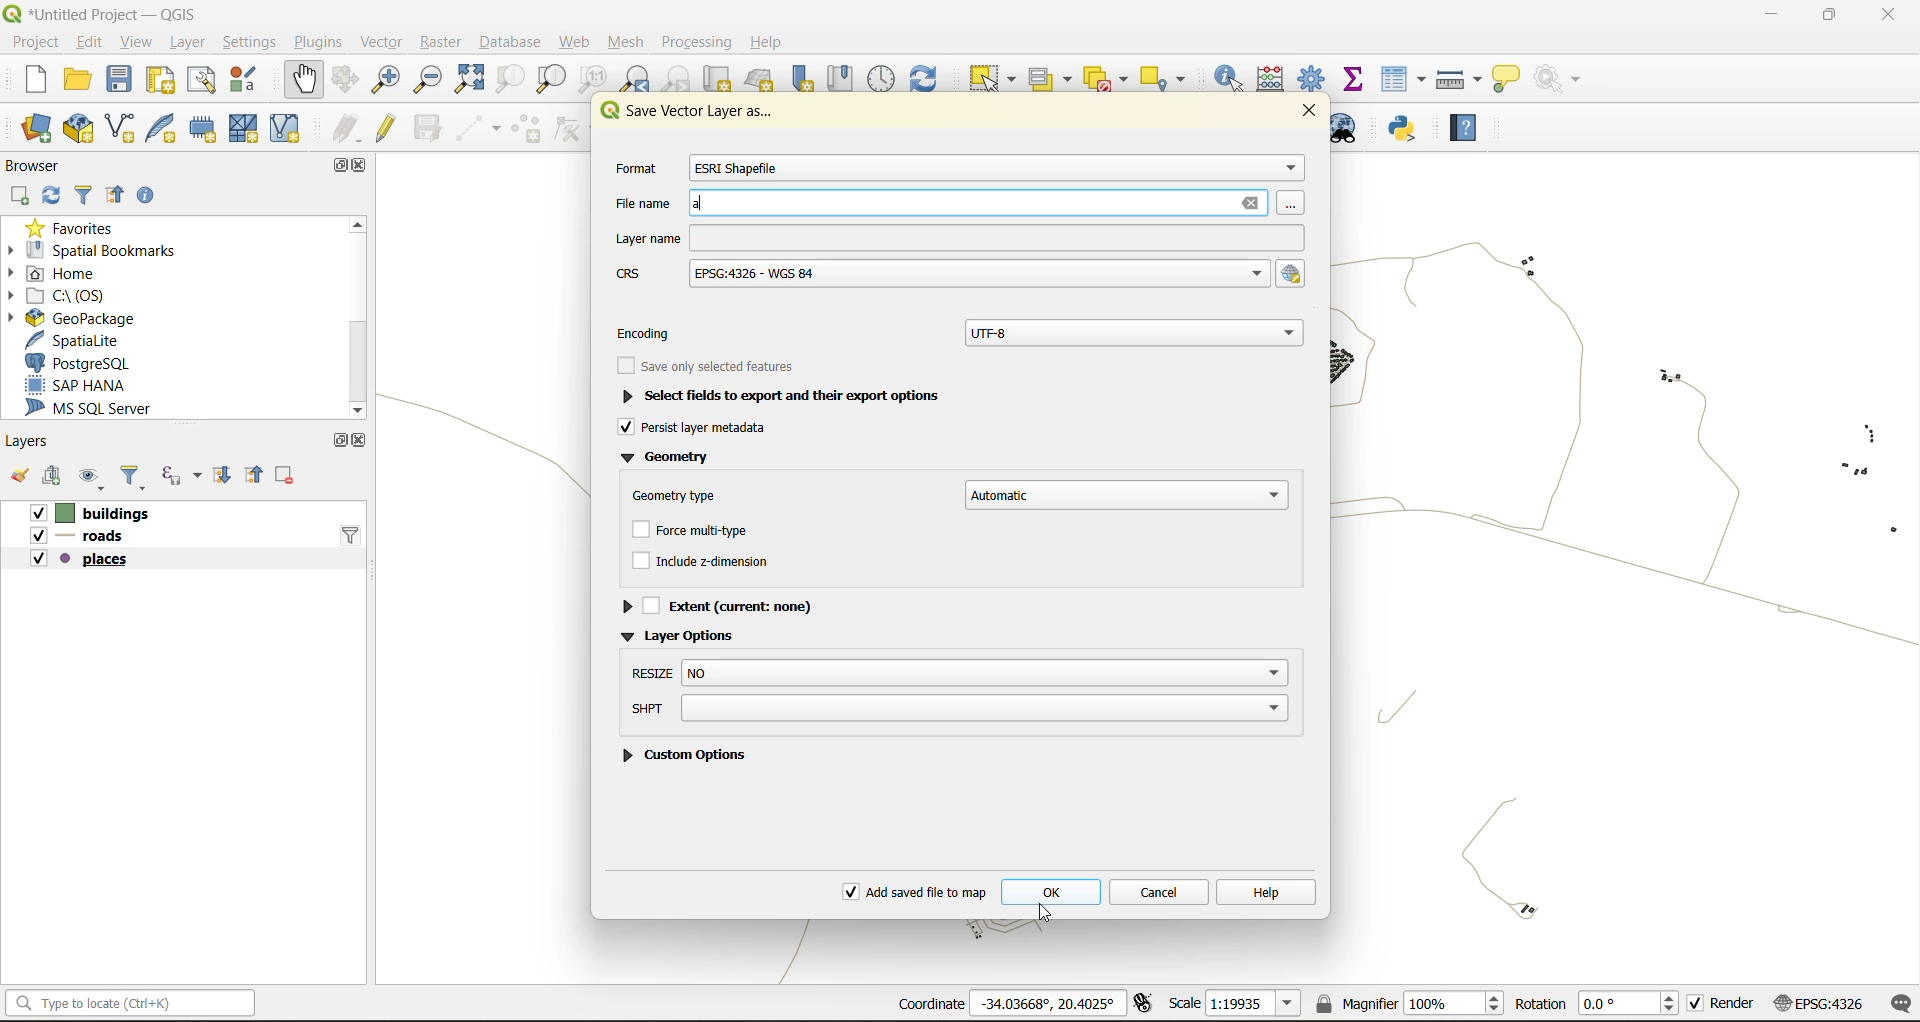  Describe the element at coordinates (337, 440) in the screenshot. I see `maximize` at that location.